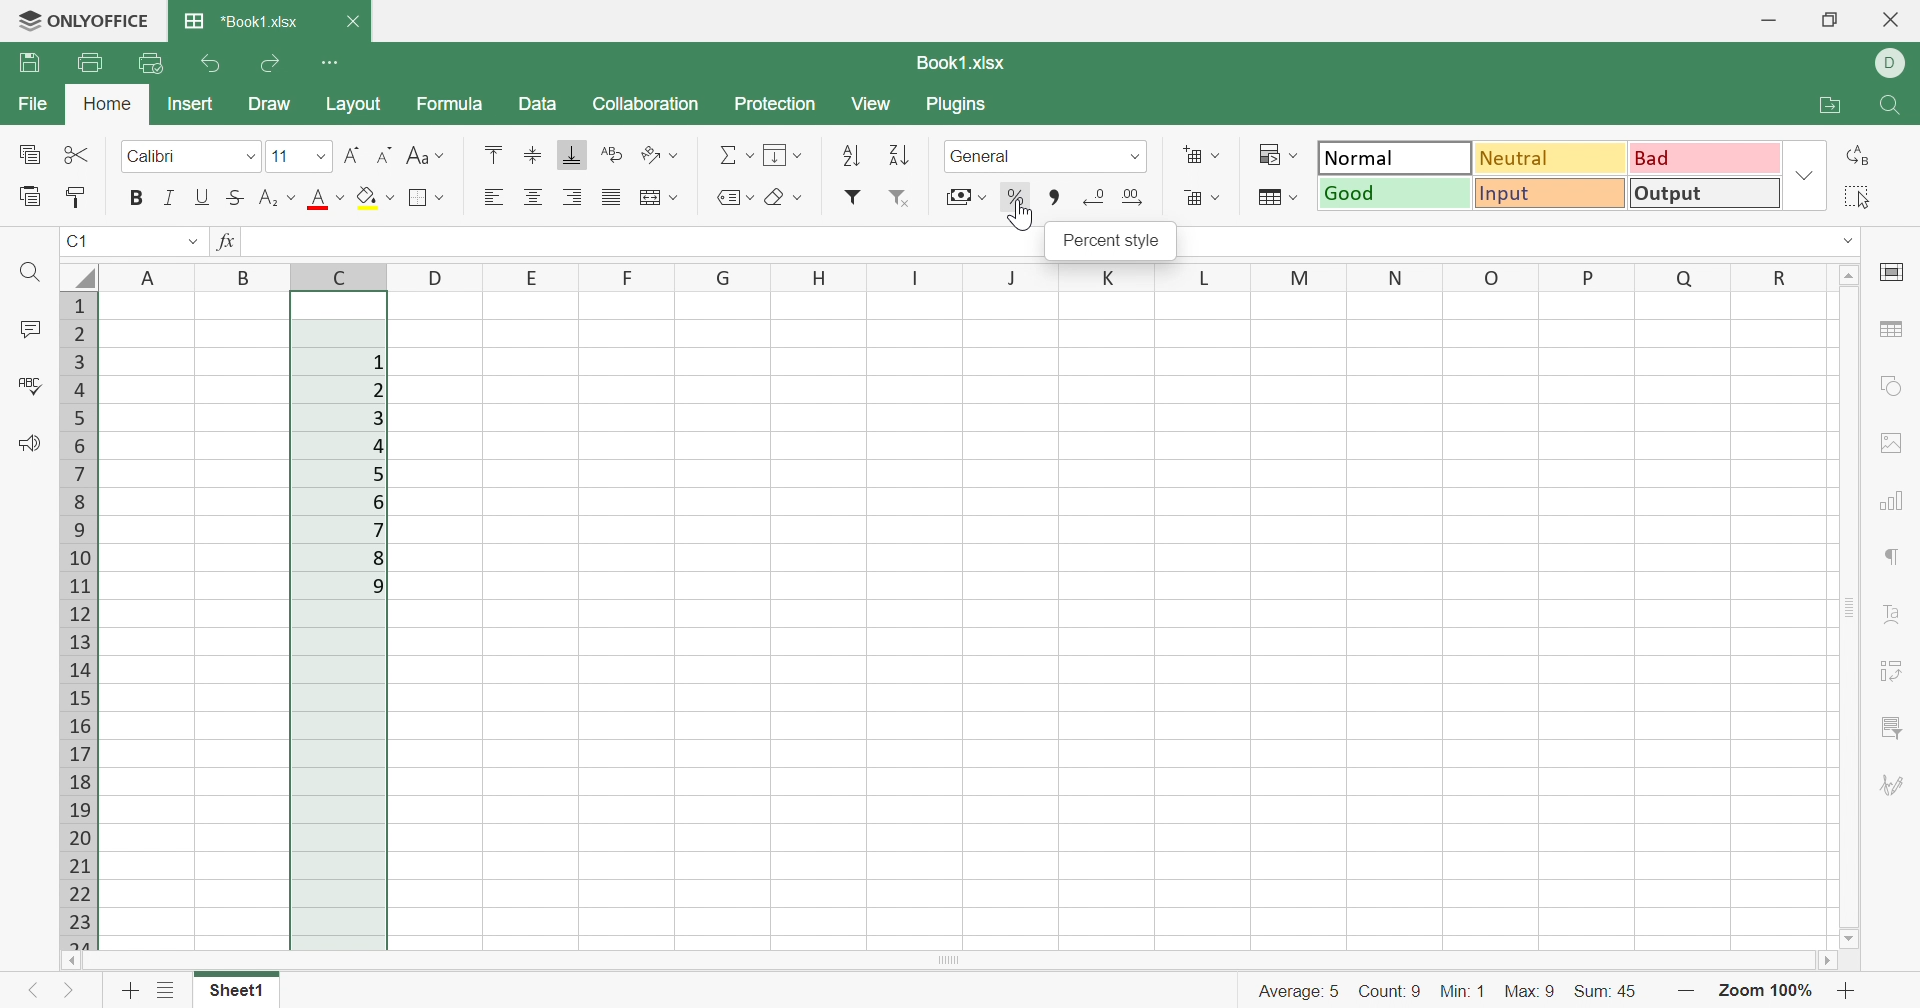 The height and width of the screenshot is (1008, 1920). I want to click on Add sheet, so click(130, 990).